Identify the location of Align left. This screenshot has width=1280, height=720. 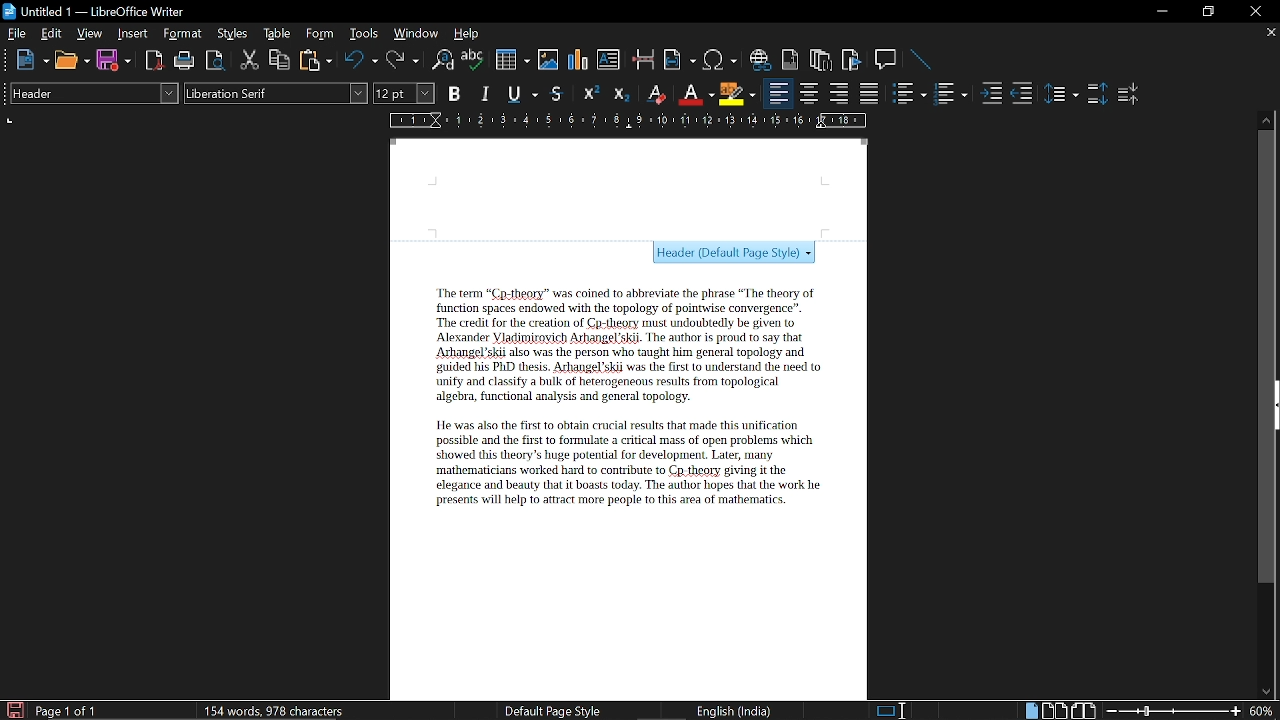
(778, 94).